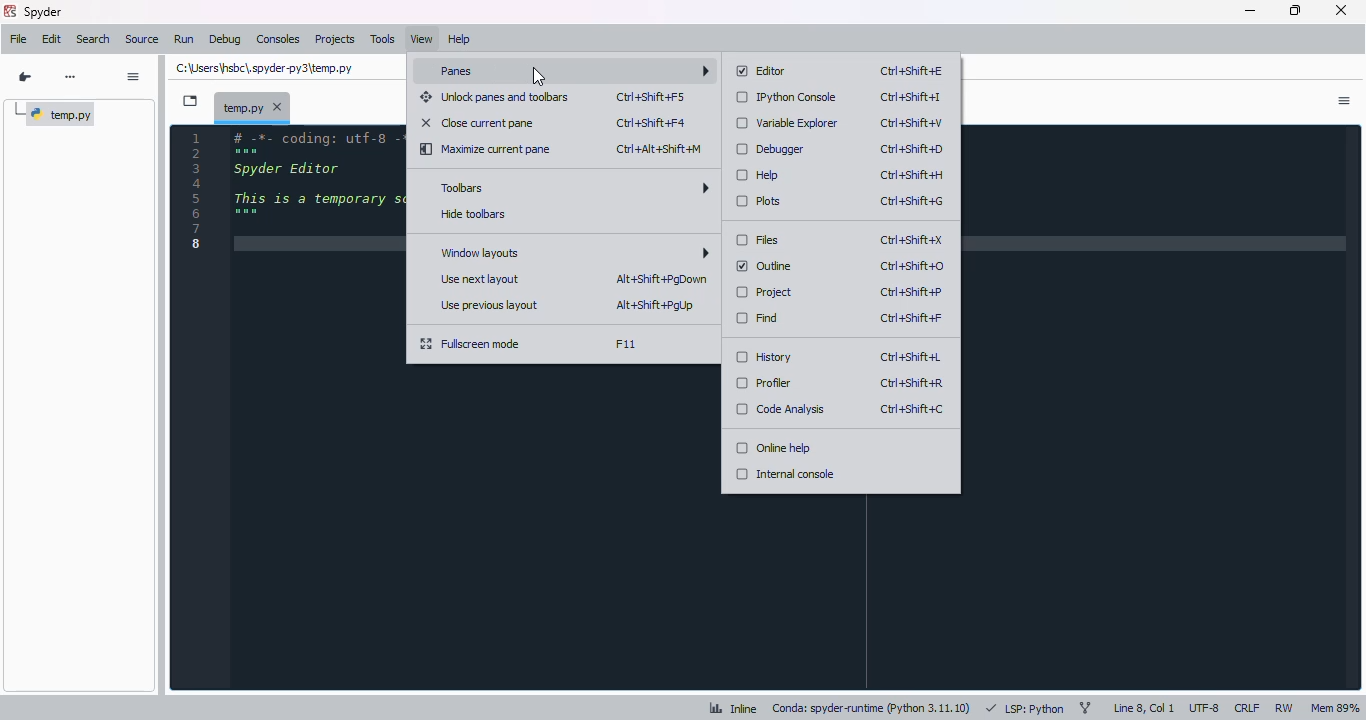 The width and height of the screenshot is (1366, 720). What do you see at coordinates (190, 101) in the screenshot?
I see `browse tabs` at bounding box center [190, 101].